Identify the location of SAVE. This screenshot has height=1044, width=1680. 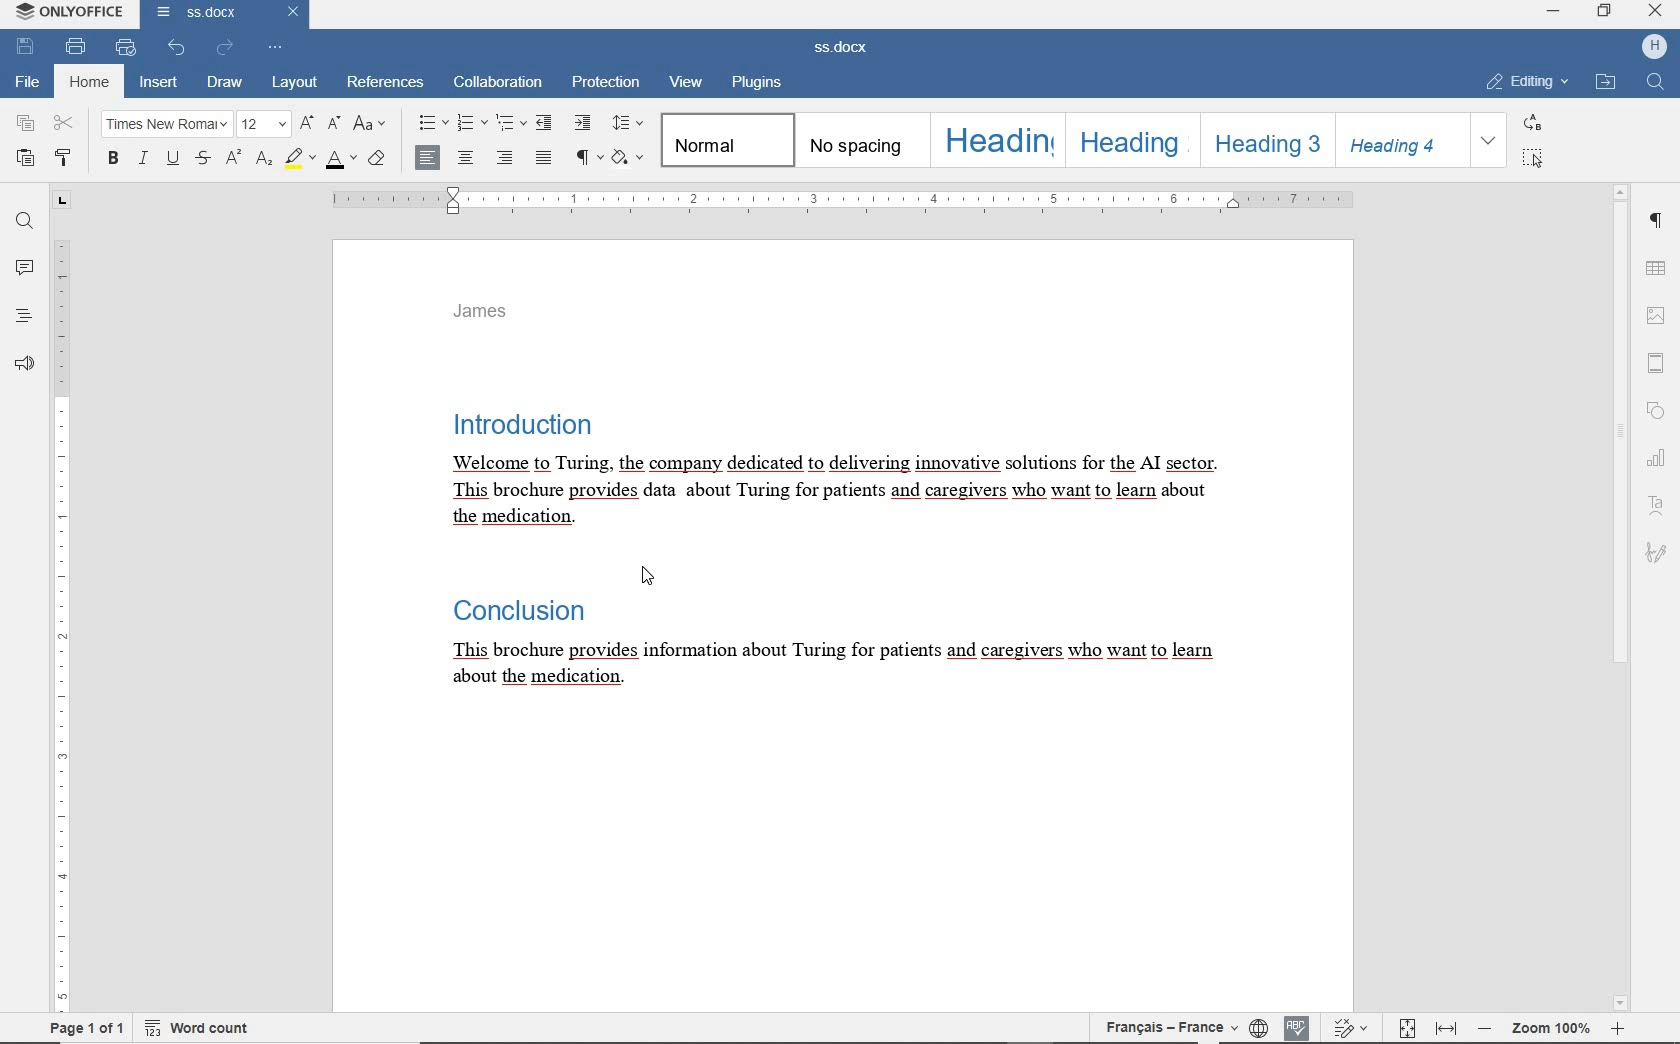
(28, 47).